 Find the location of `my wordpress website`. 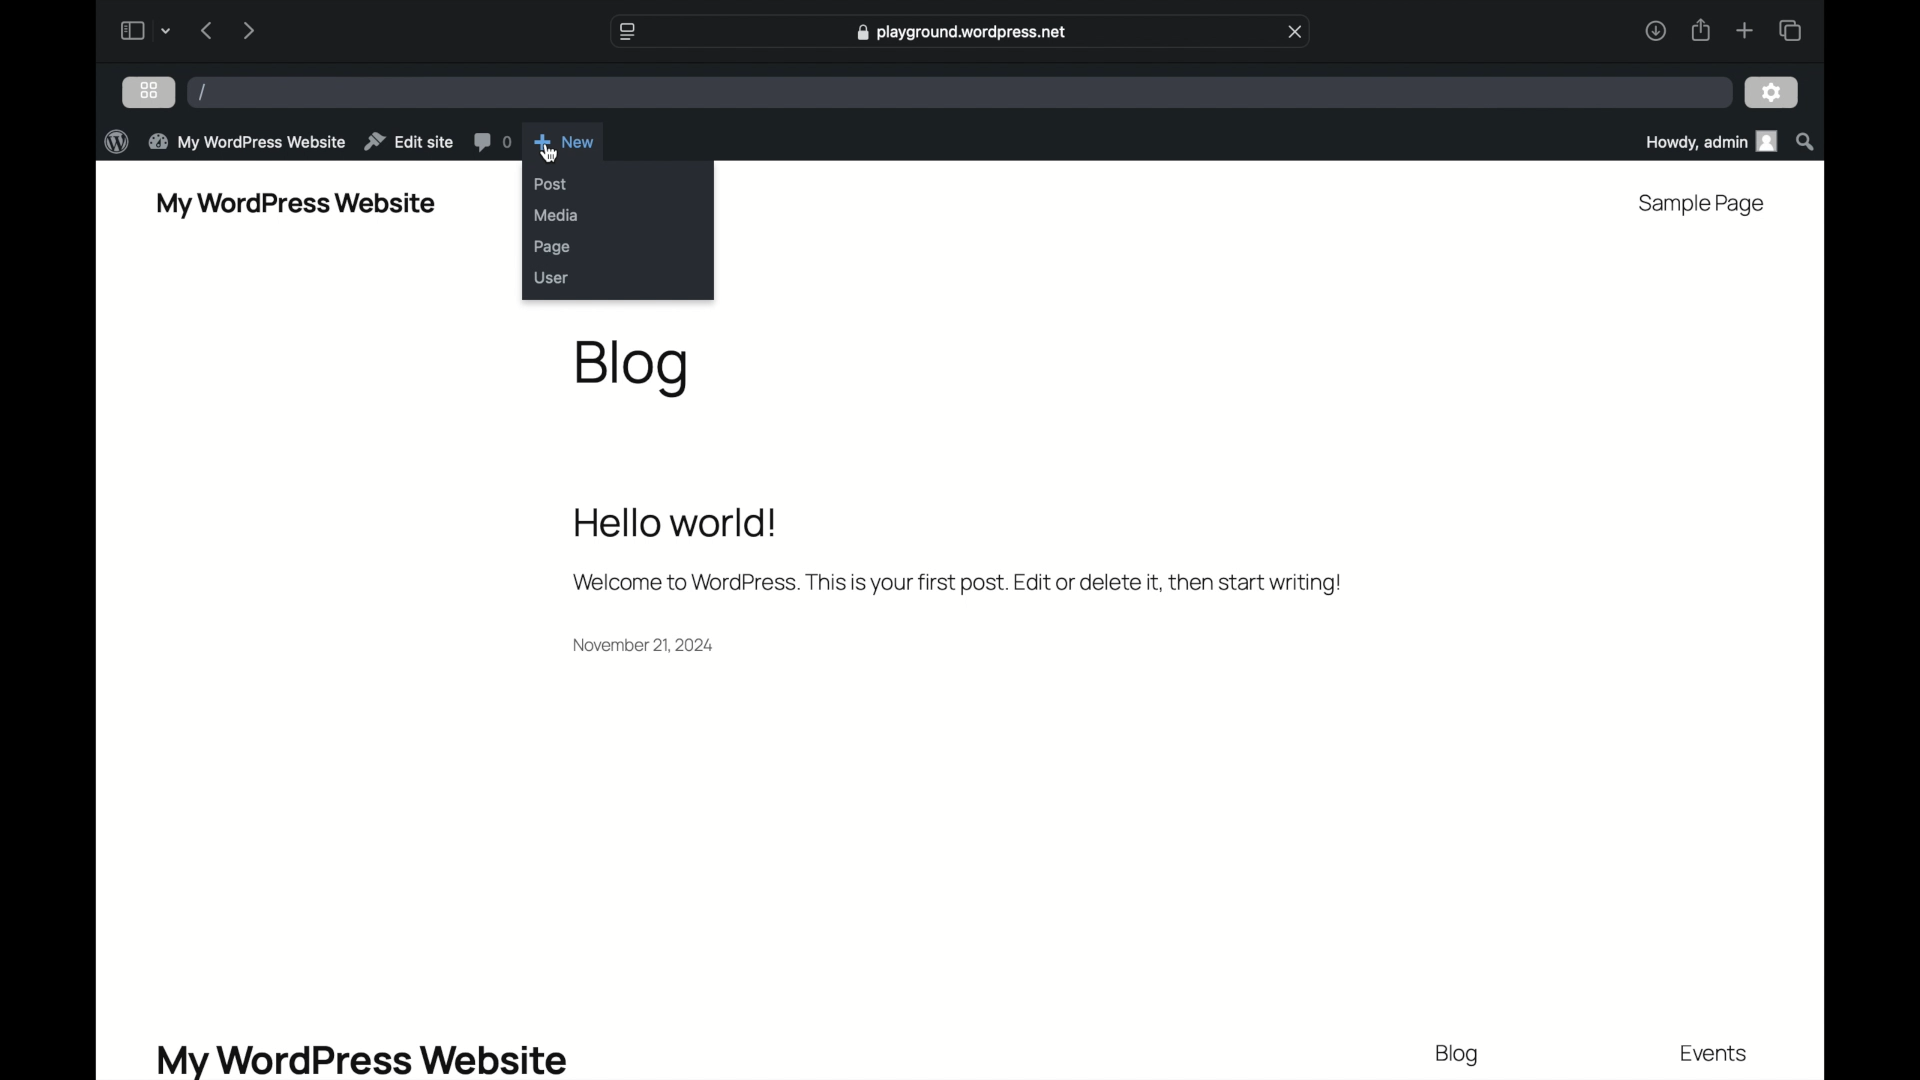

my wordpress website is located at coordinates (296, 205).